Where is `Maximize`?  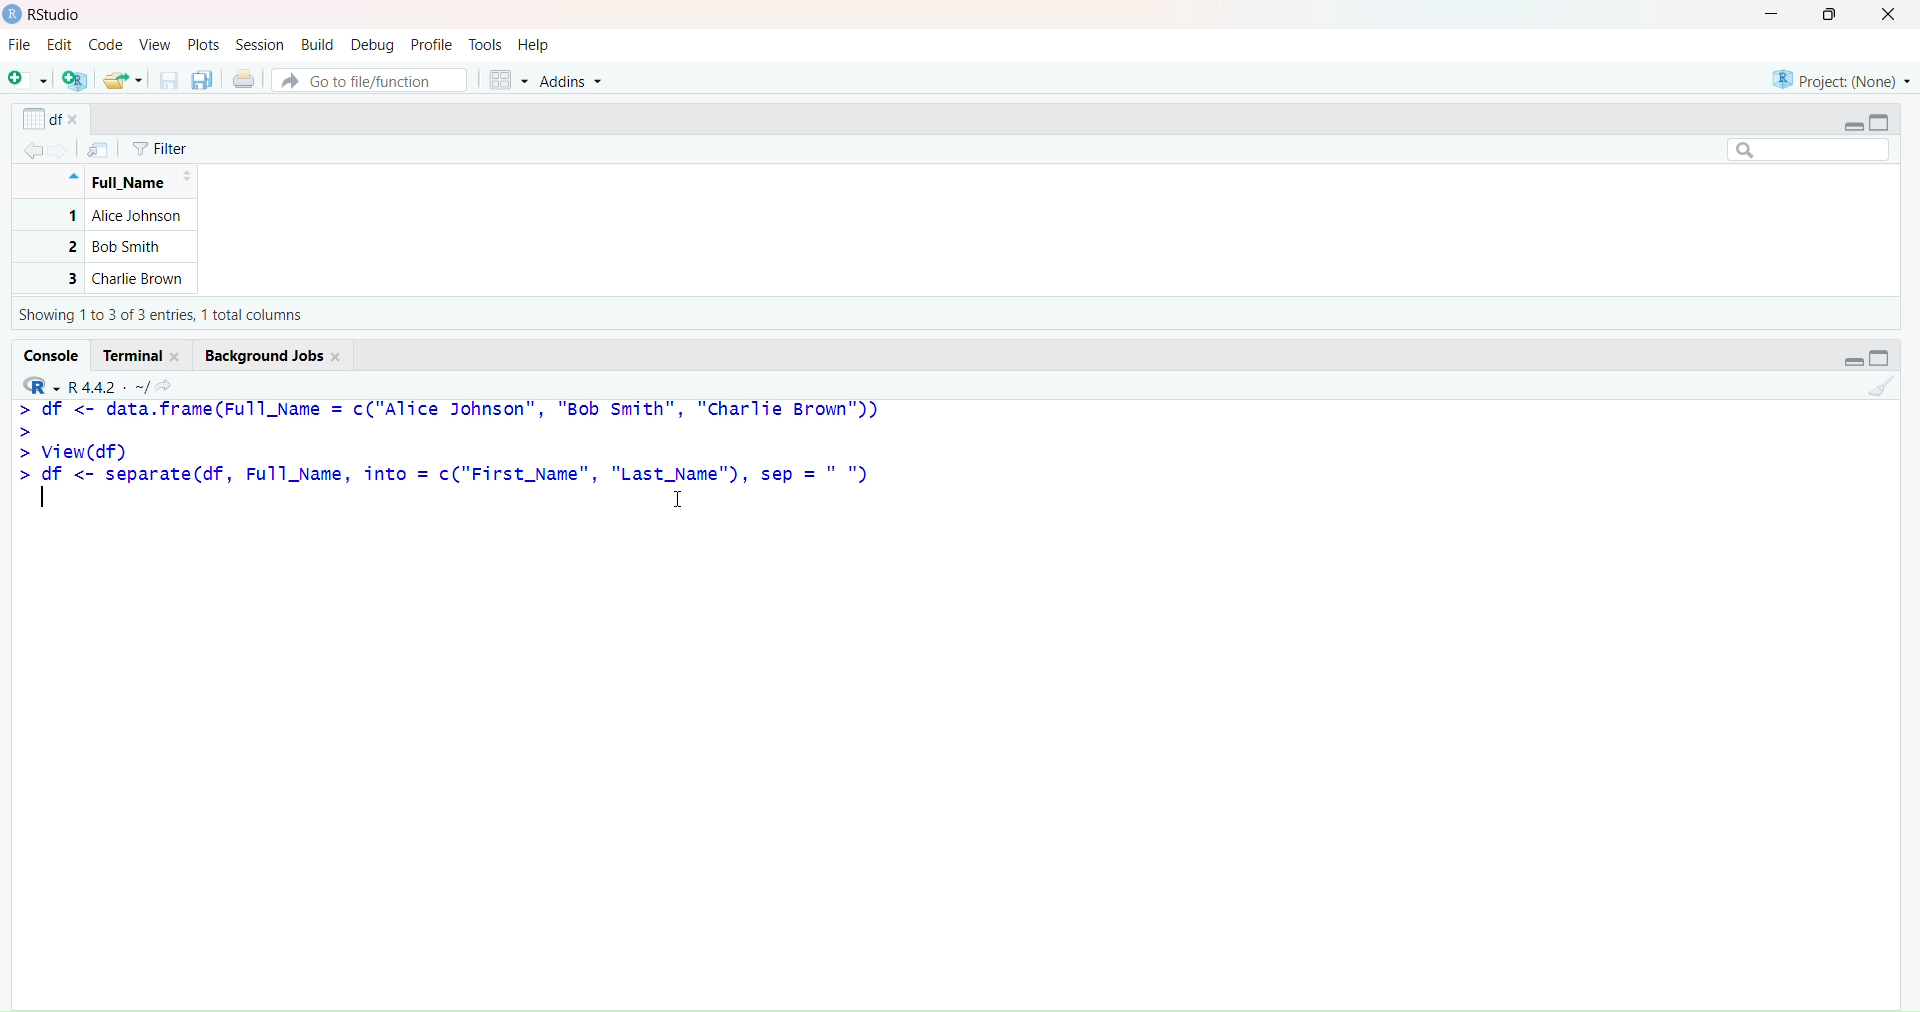
Maximize is located at coordinates (1886, 357).